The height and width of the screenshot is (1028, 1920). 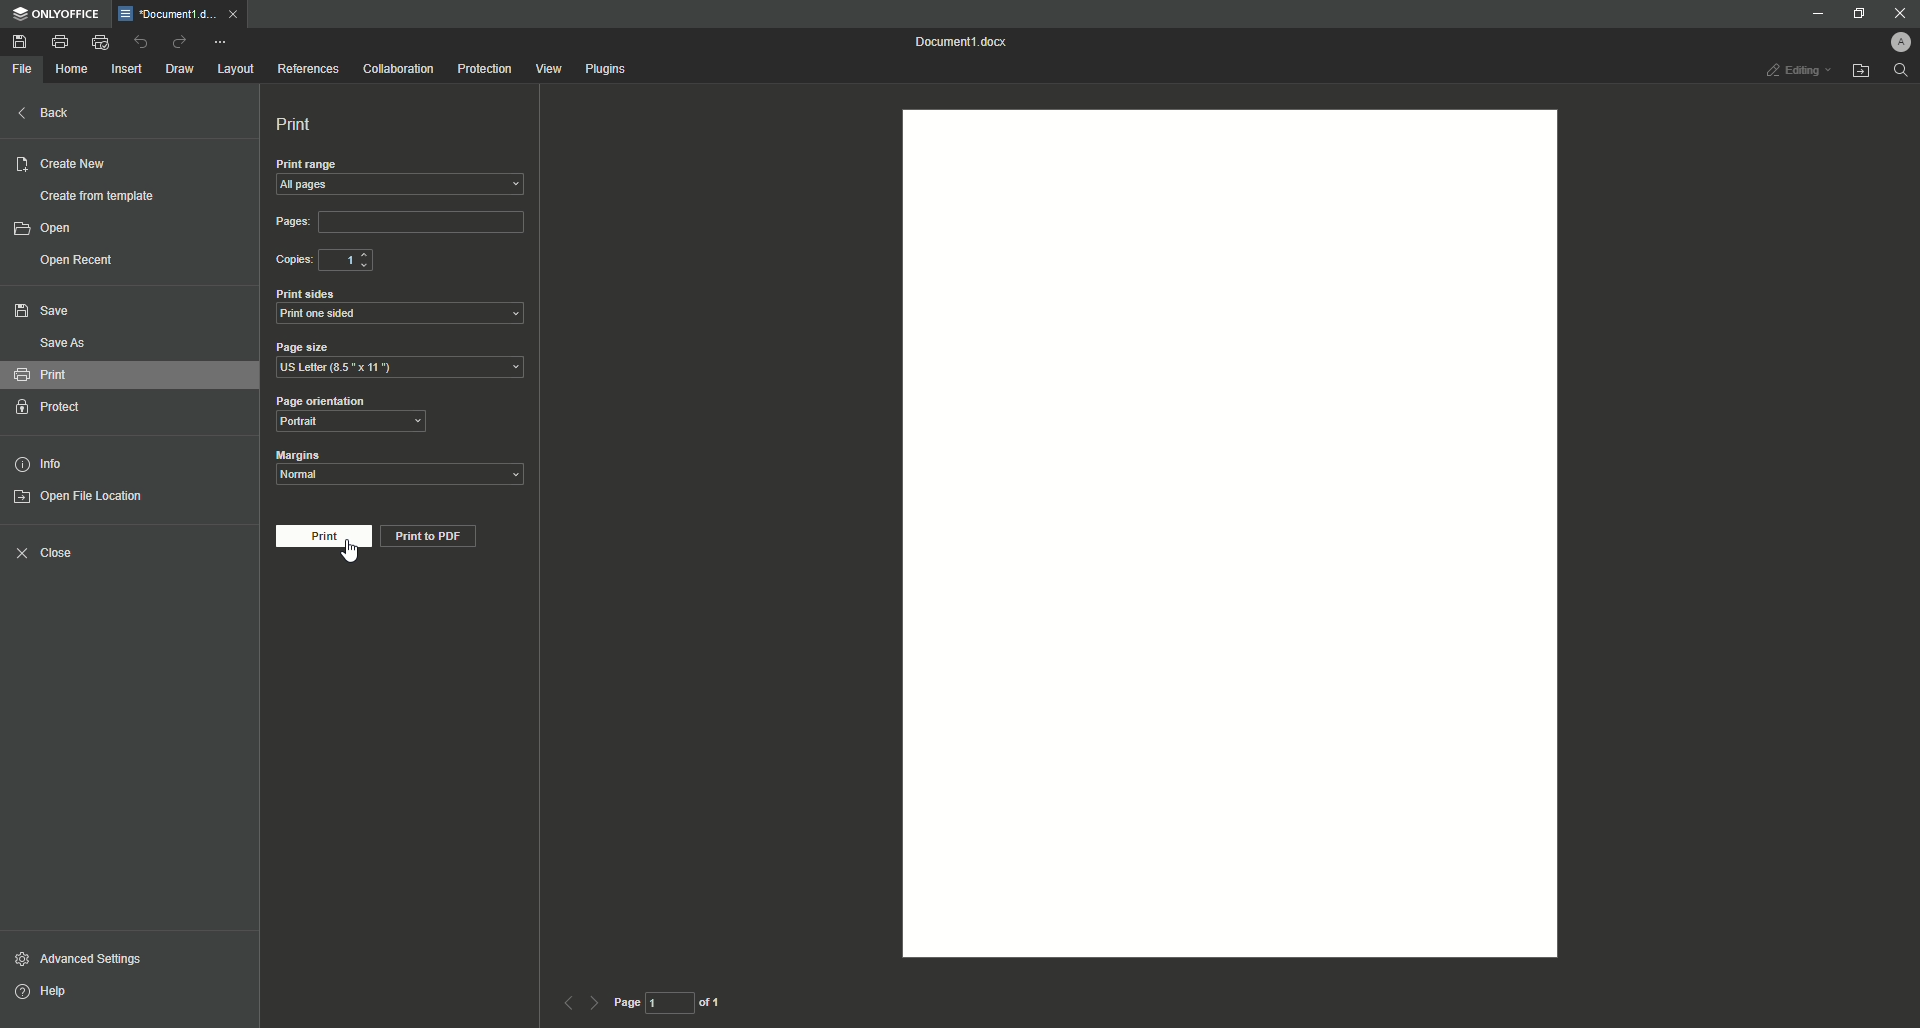 What do you see at coordinates (79, 259) in the screenshot?
I see `Open Recent` at bounding box center [79, 259].